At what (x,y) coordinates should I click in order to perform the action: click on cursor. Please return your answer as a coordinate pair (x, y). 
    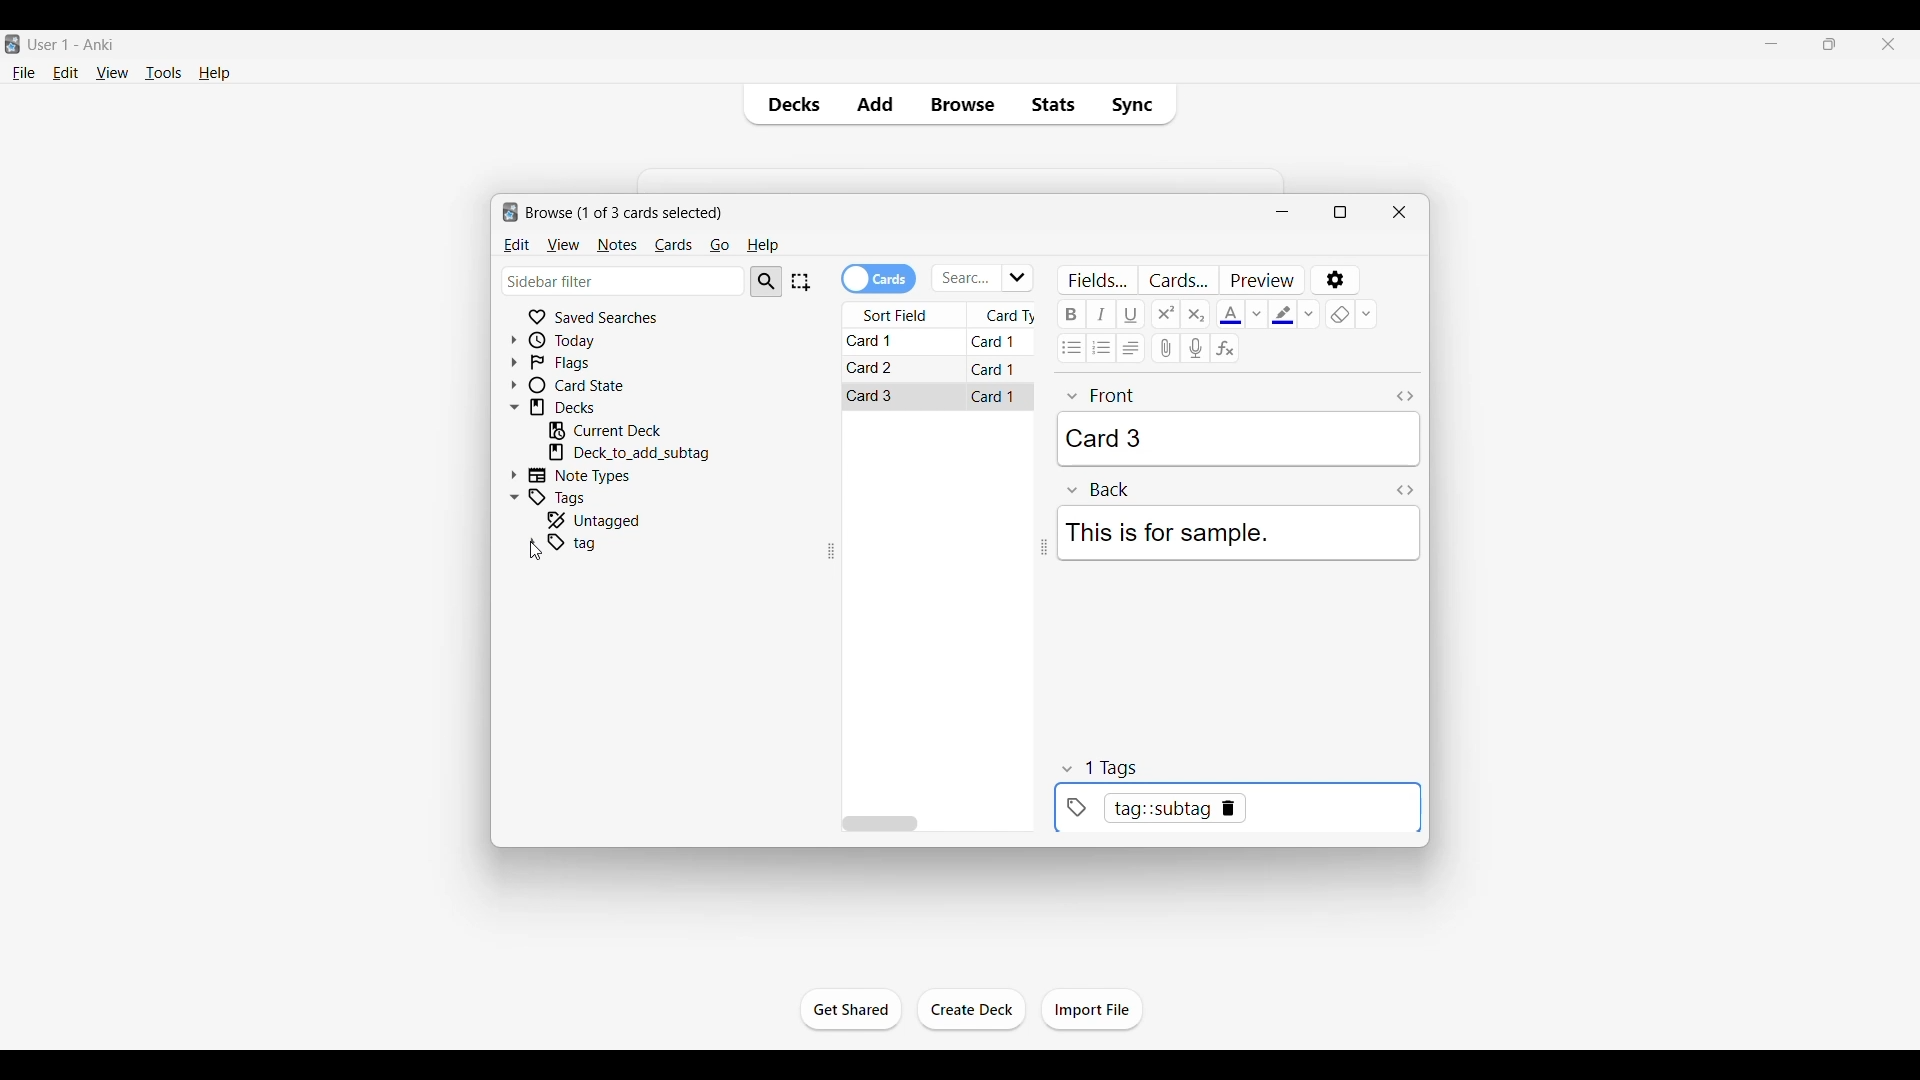
    Looking at the image, I should click on (532, 552).